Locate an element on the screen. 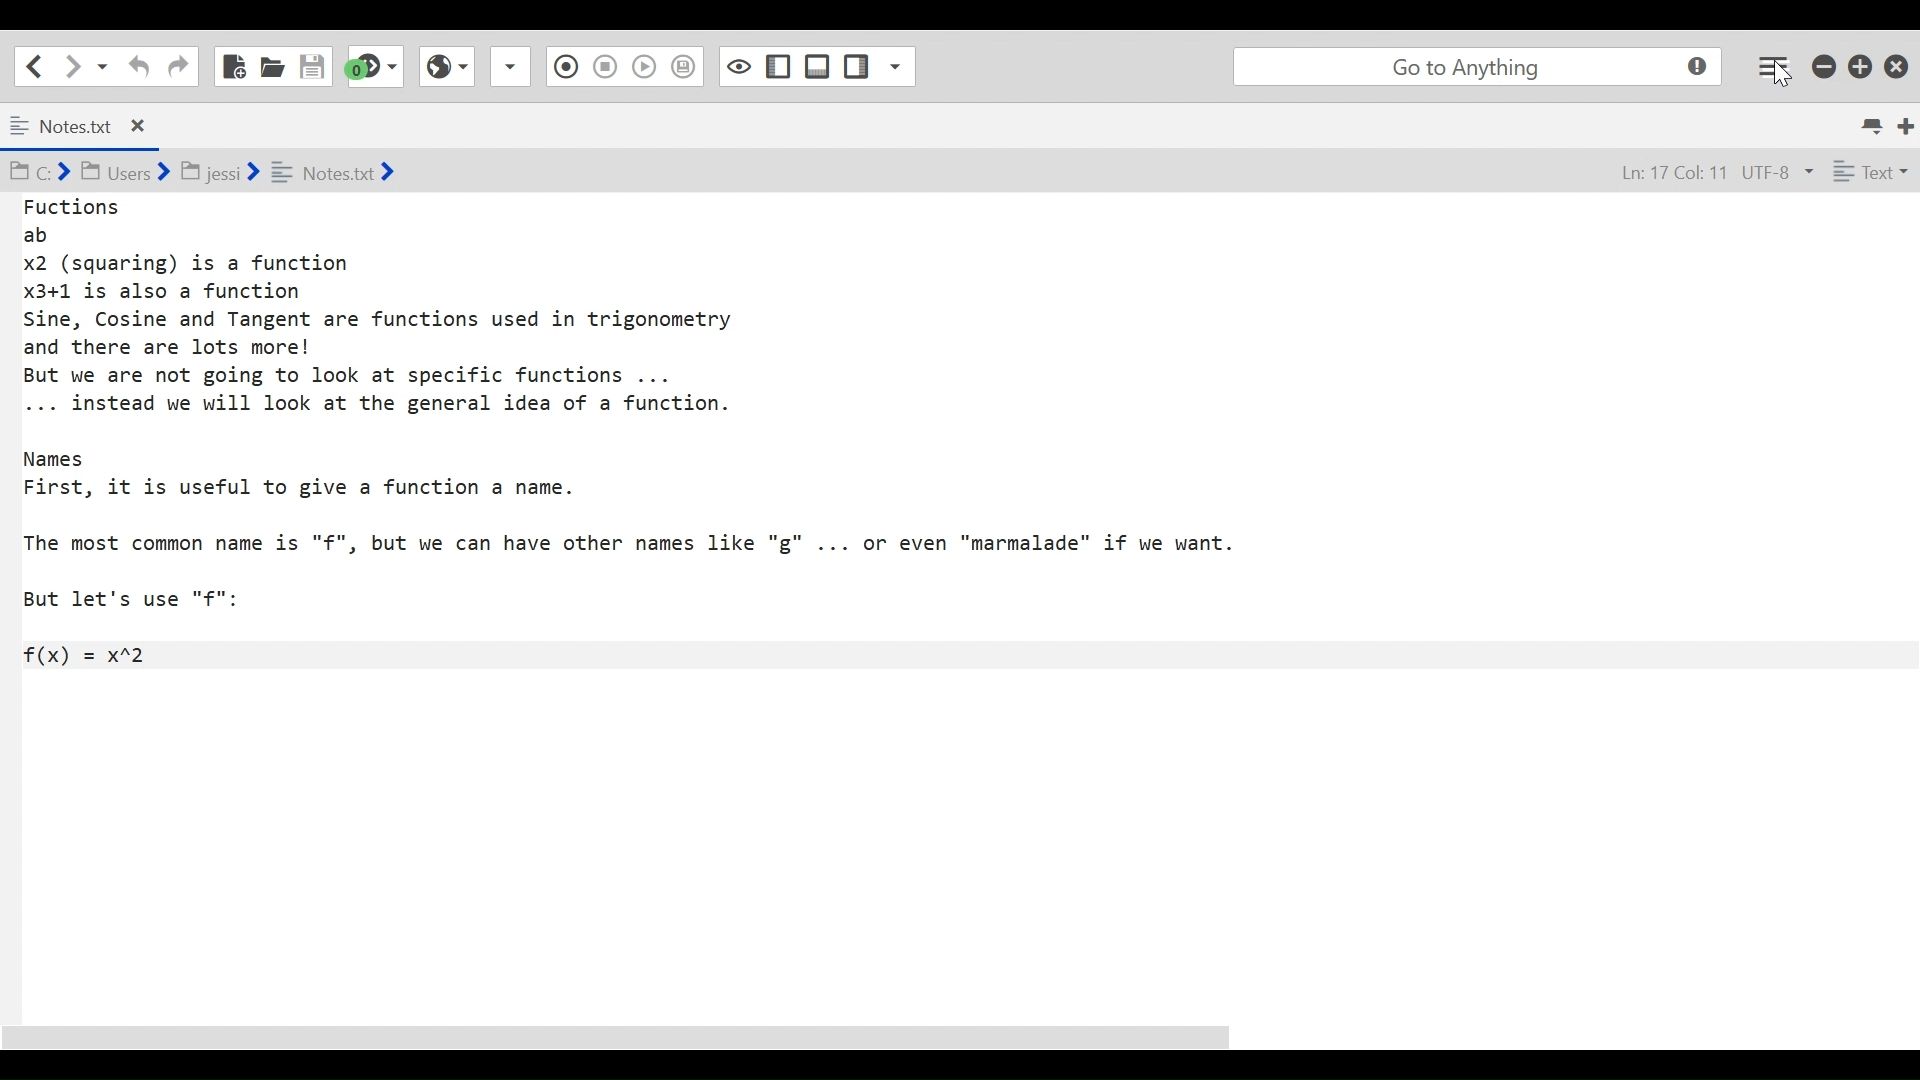 Image resolution: width=1920 pixels, height=1080 pixels. Recent locations is located at coordinates (103, 65).